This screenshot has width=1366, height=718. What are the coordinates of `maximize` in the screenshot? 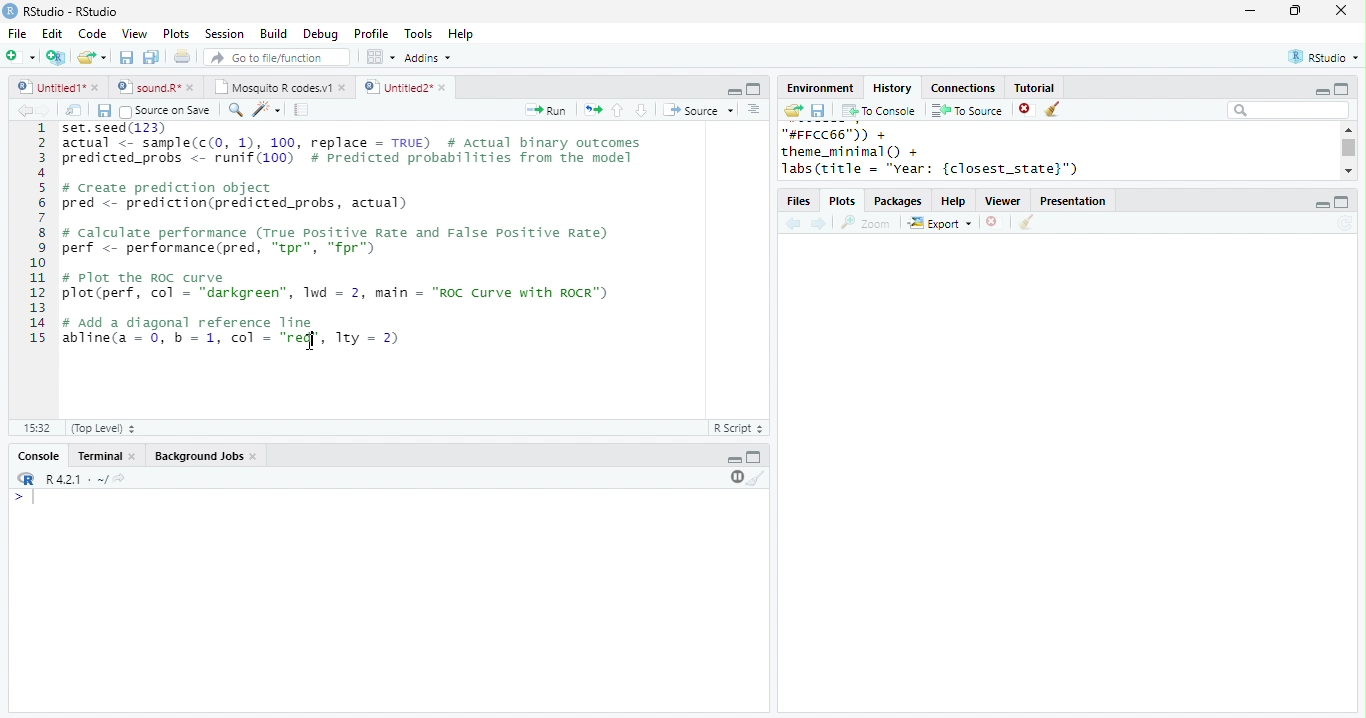 It's located at (1340, 88).